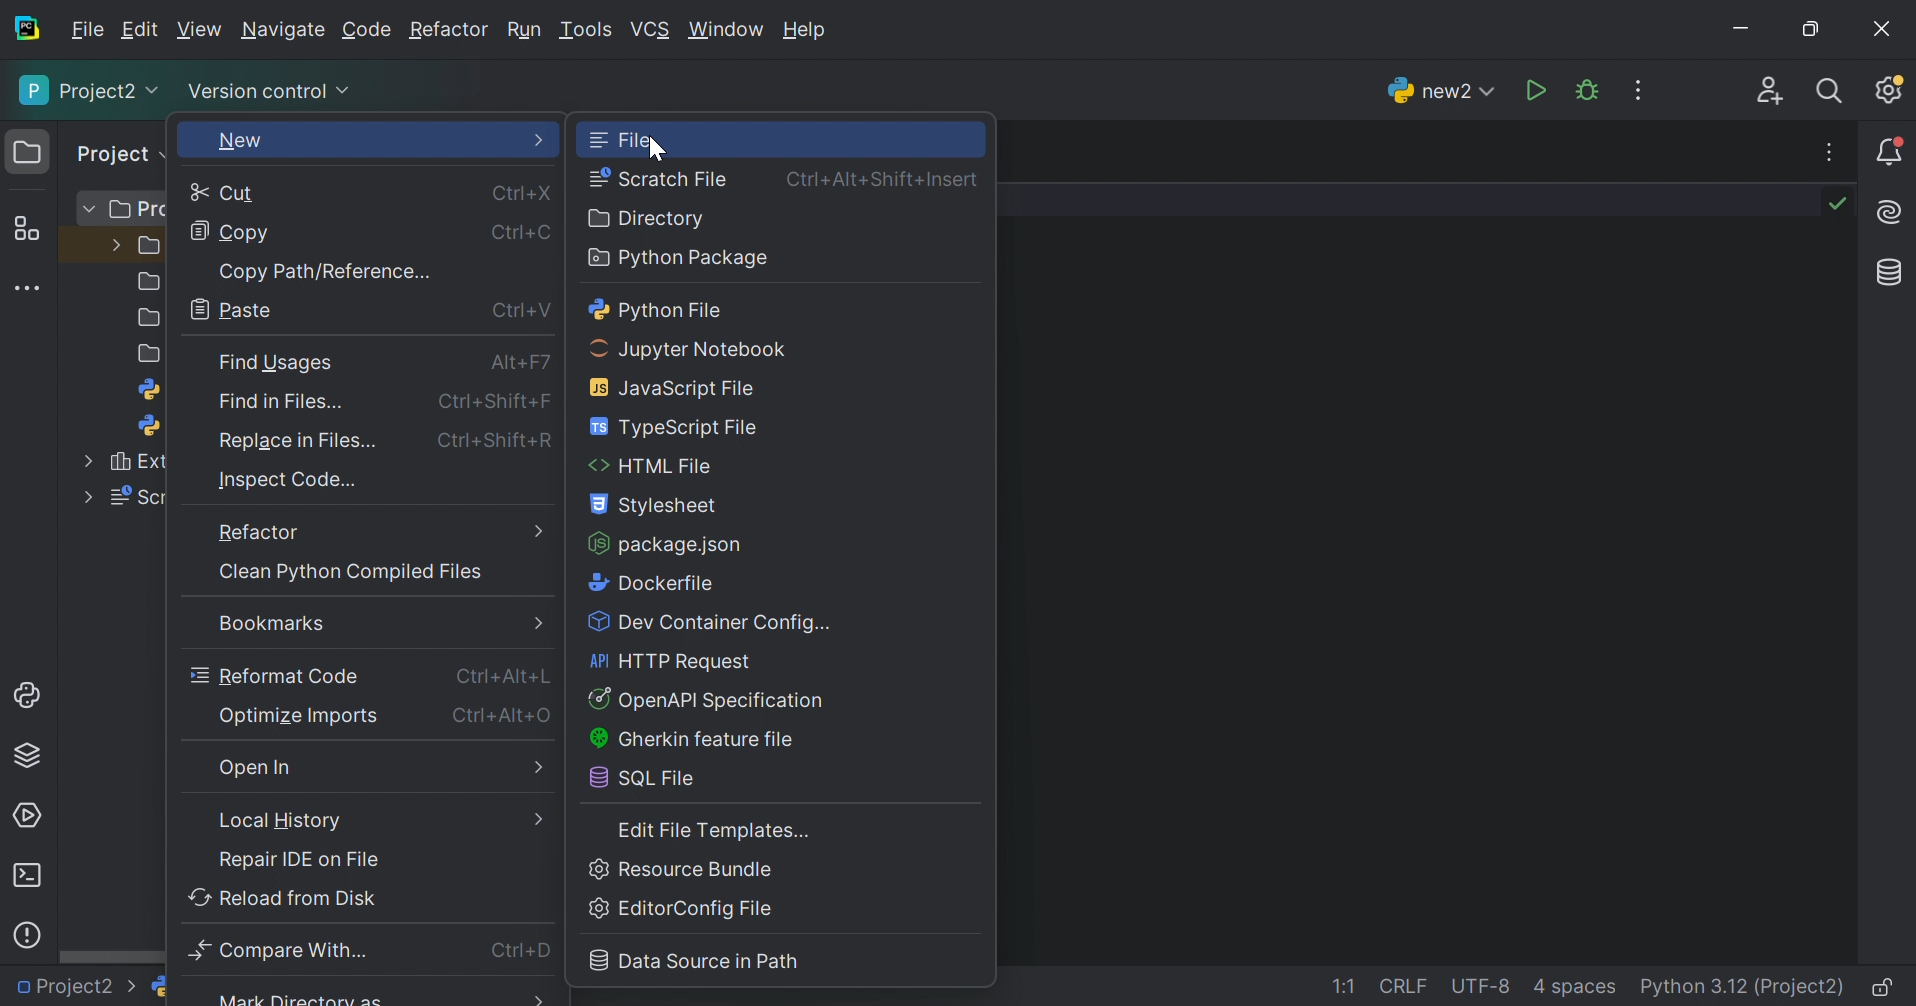 The image size is (1916, 1006). Describe the element at coordinates (290, 480) in the screenshot. I see `Inspect code` at that location.